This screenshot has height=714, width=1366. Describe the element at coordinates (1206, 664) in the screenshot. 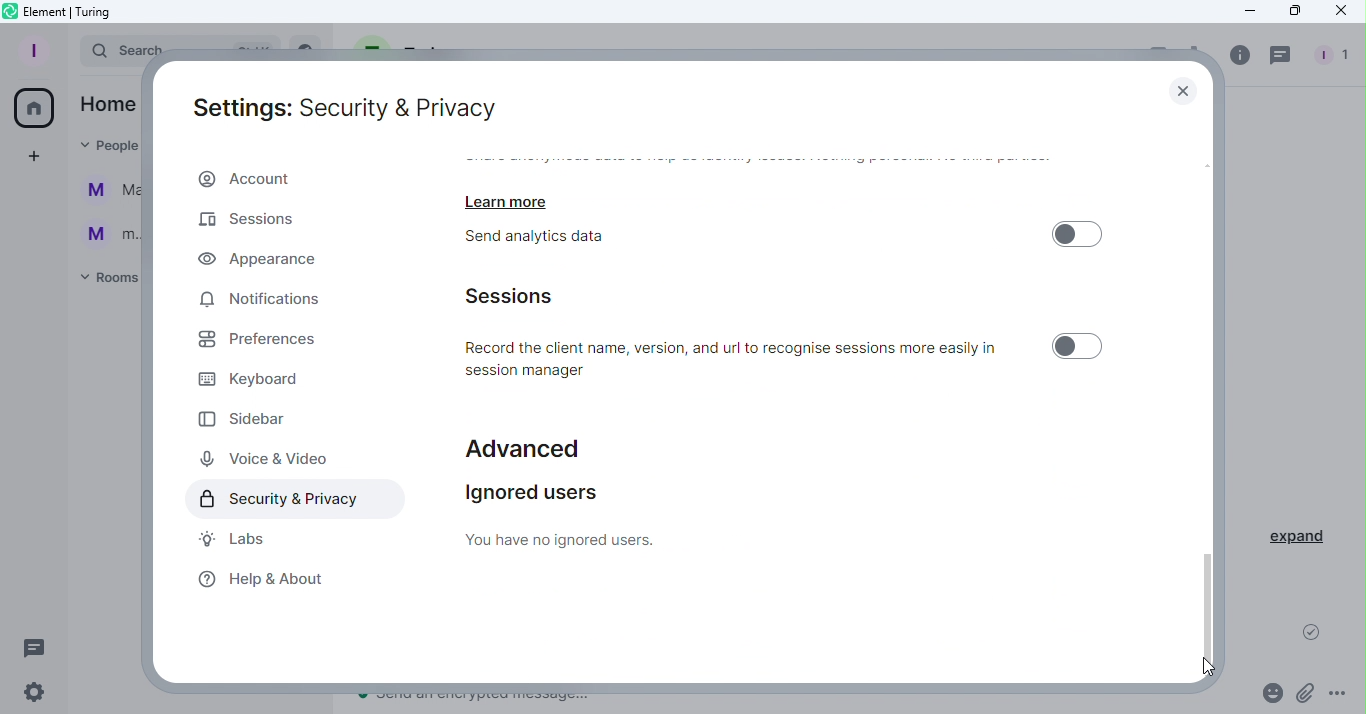

I see `Cursor` at that location.